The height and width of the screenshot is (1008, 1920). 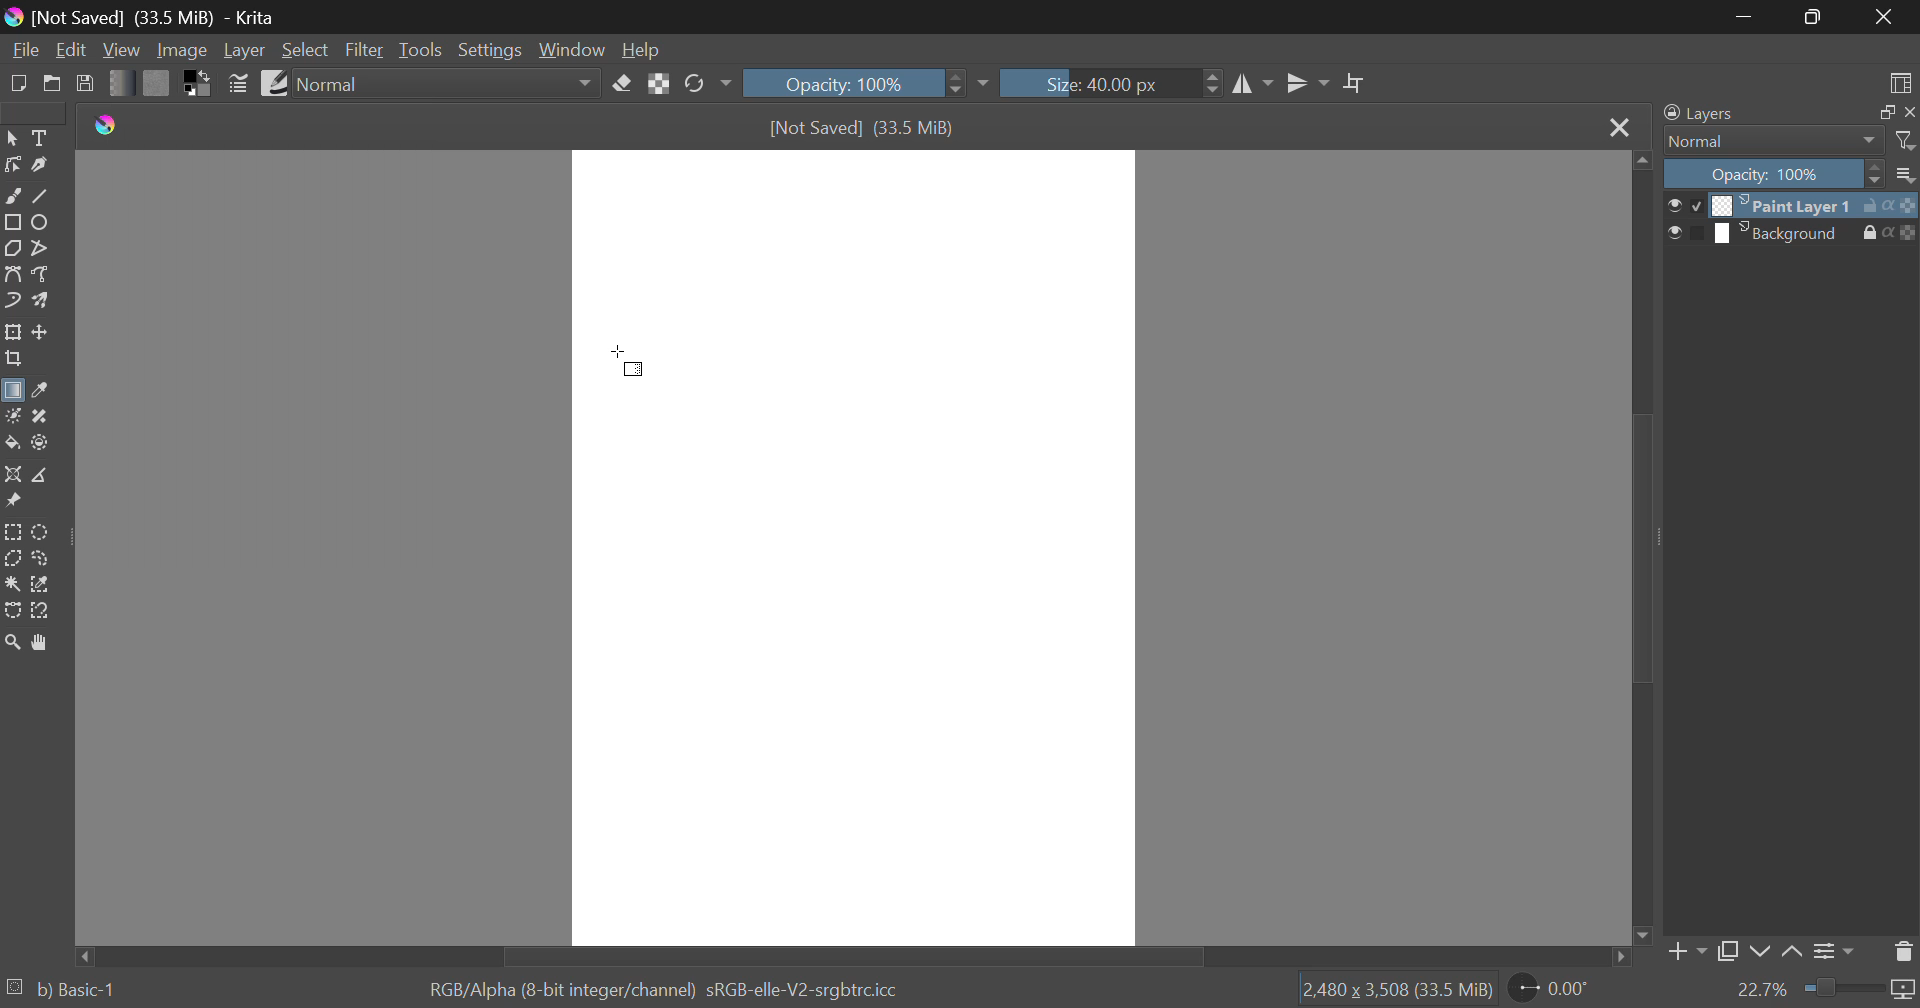 What do you see at coordinates (1881, 113) in the screenshot?
I see `full screen` at bounding box center [1881, 113].